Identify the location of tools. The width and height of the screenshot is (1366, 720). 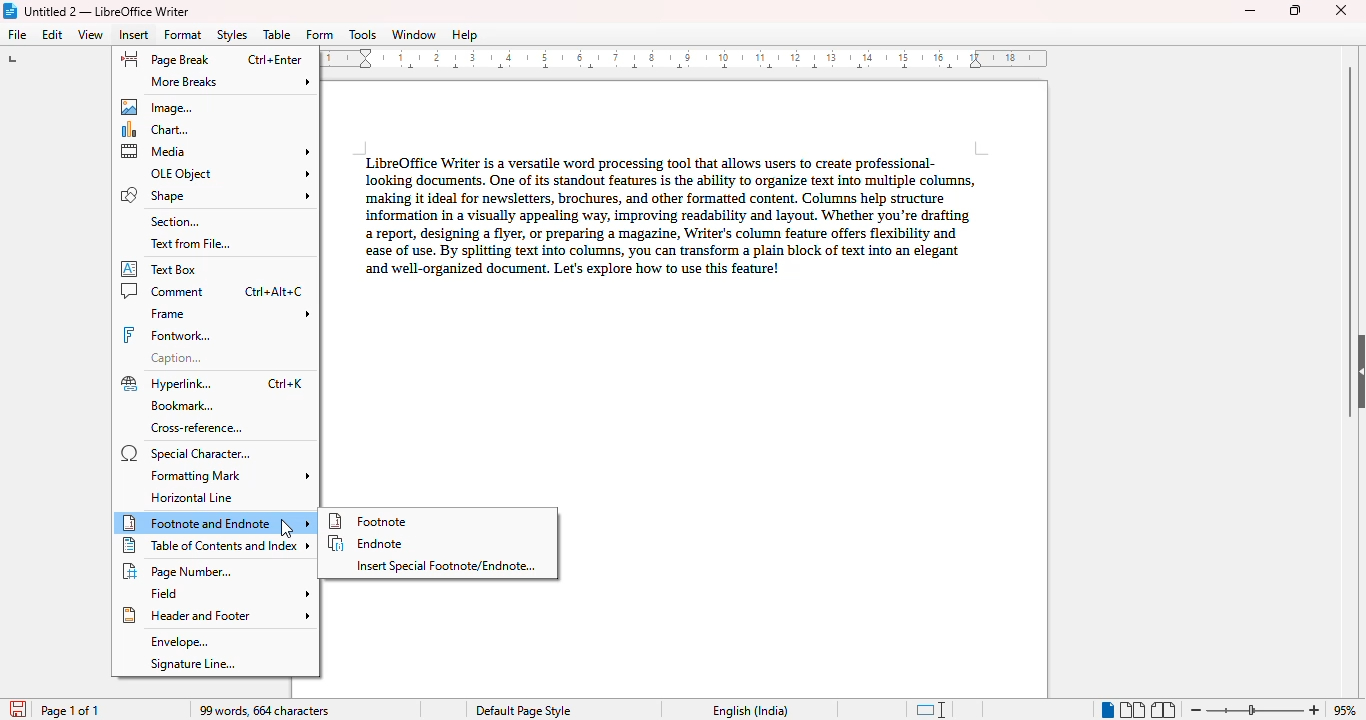
(363, 35).